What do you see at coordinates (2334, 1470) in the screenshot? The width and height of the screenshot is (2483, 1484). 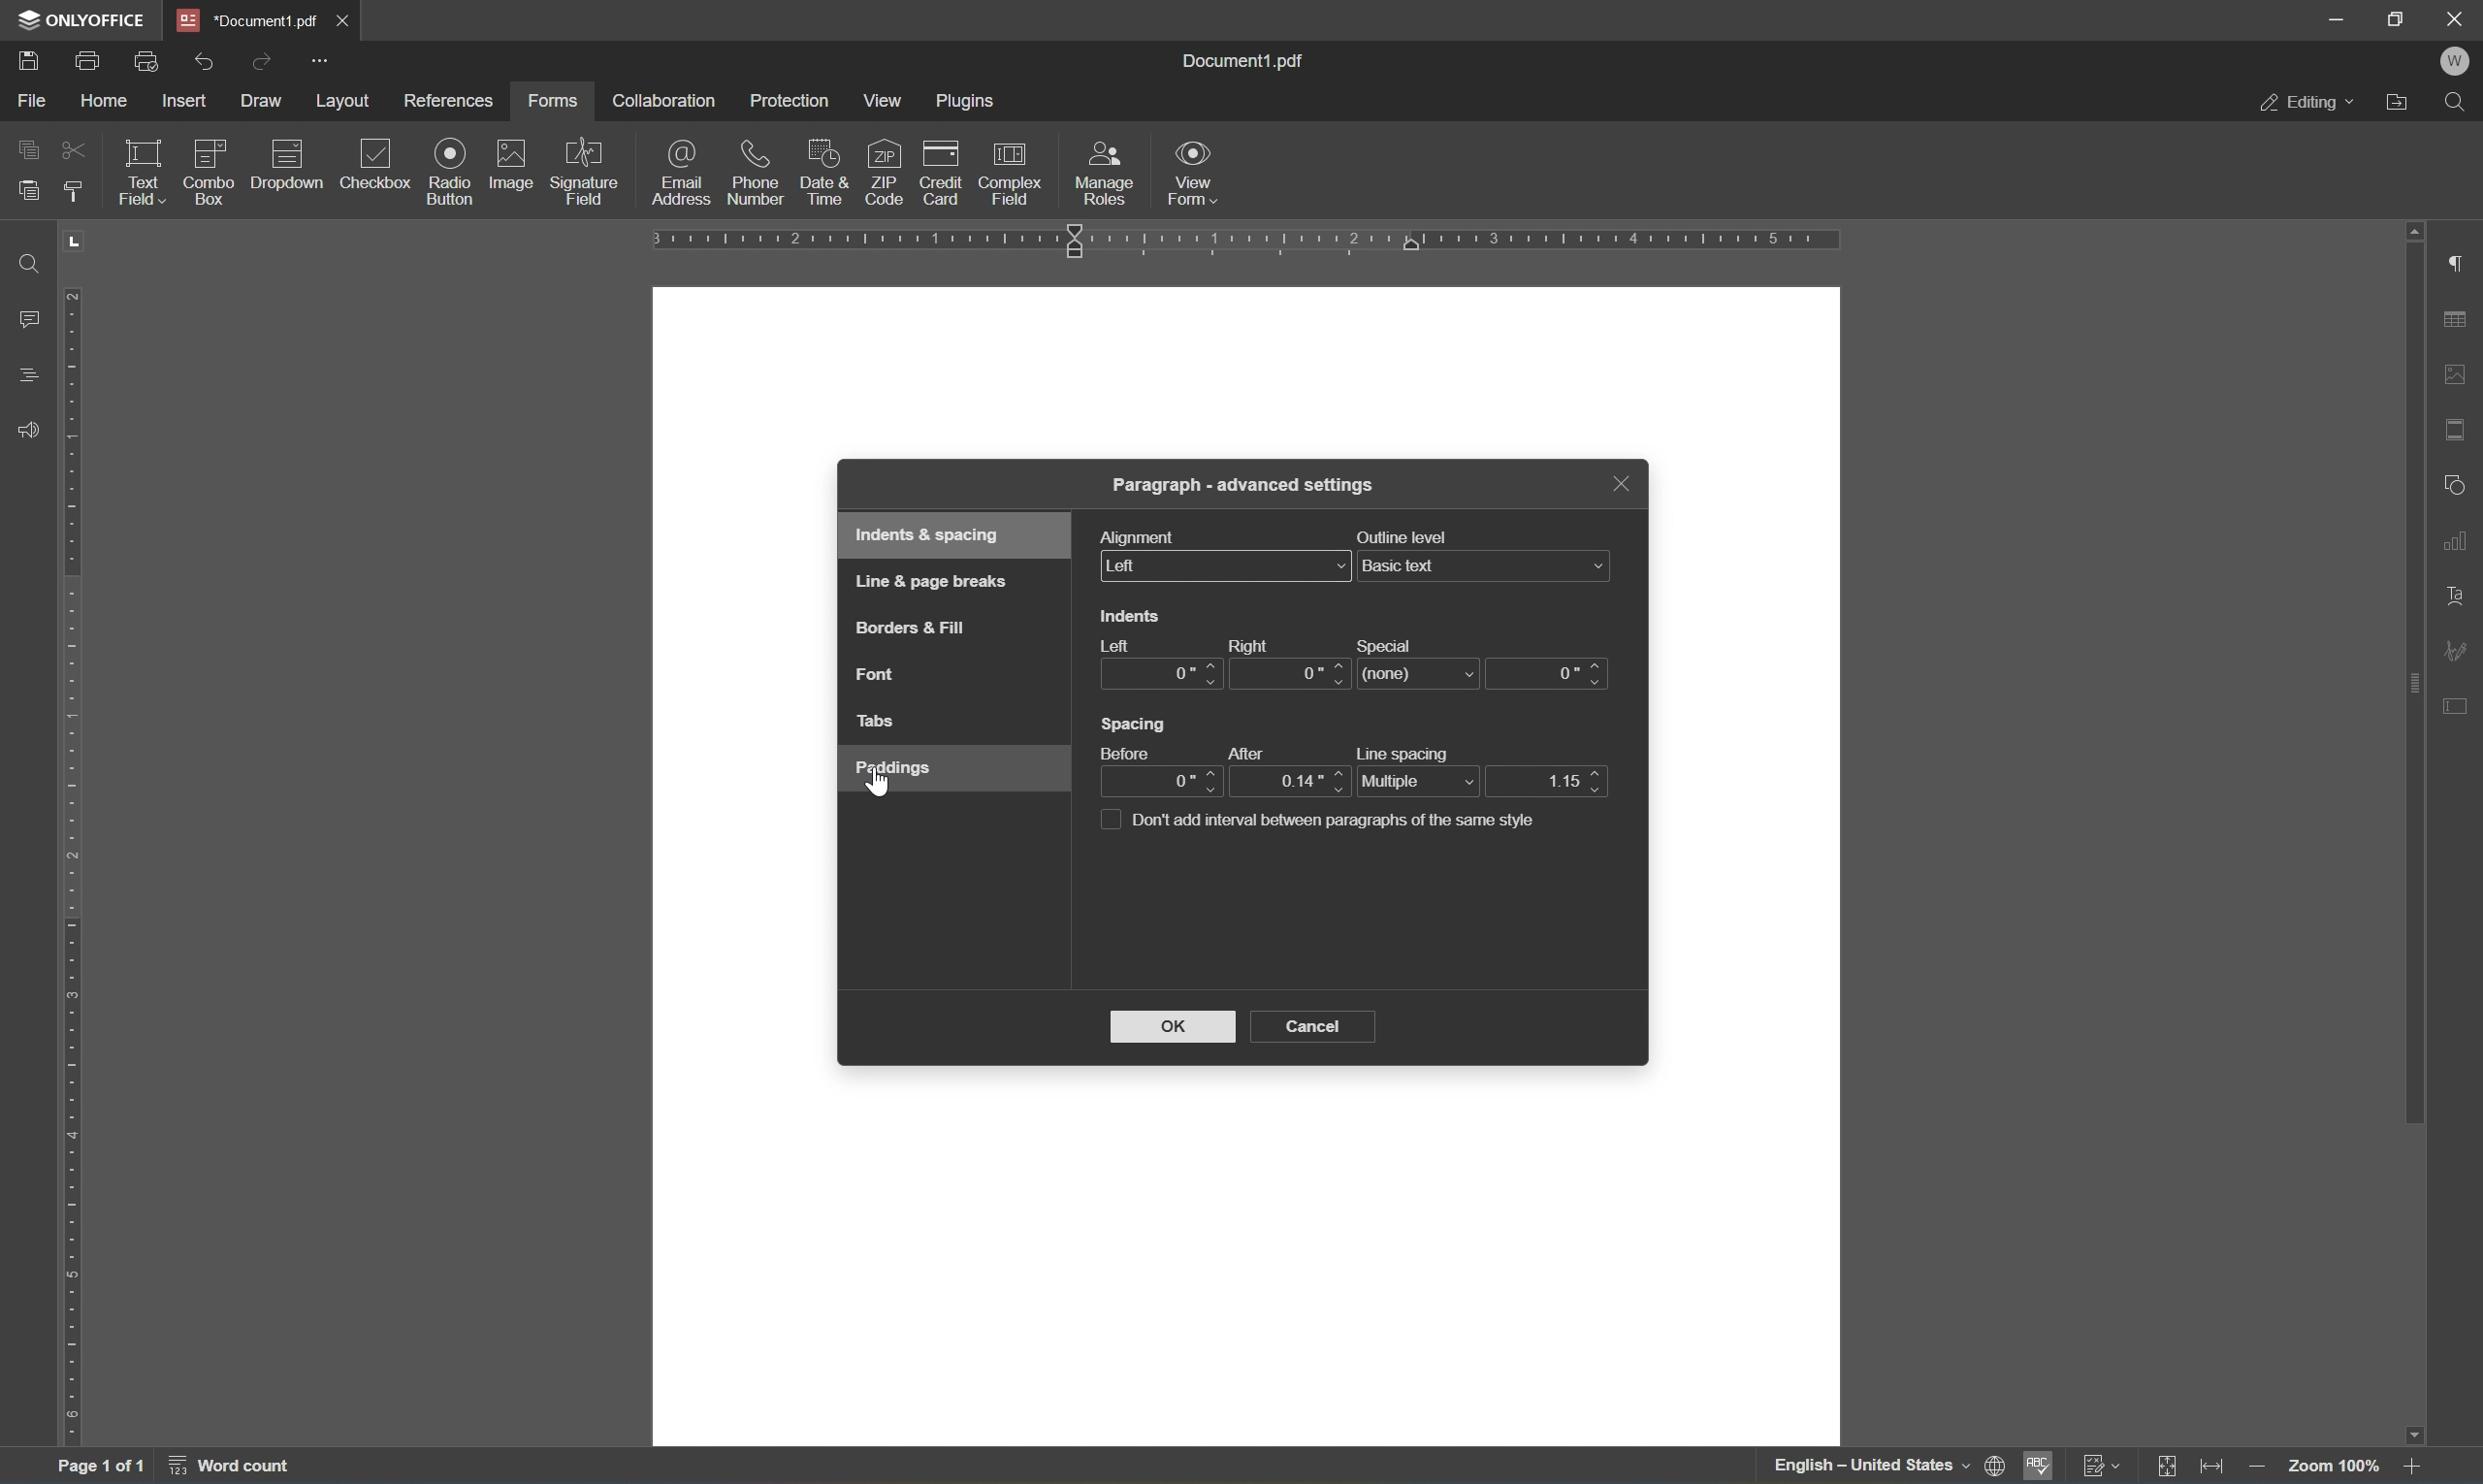 I see `zoom 100%` at bounding box center [2334, 1470].